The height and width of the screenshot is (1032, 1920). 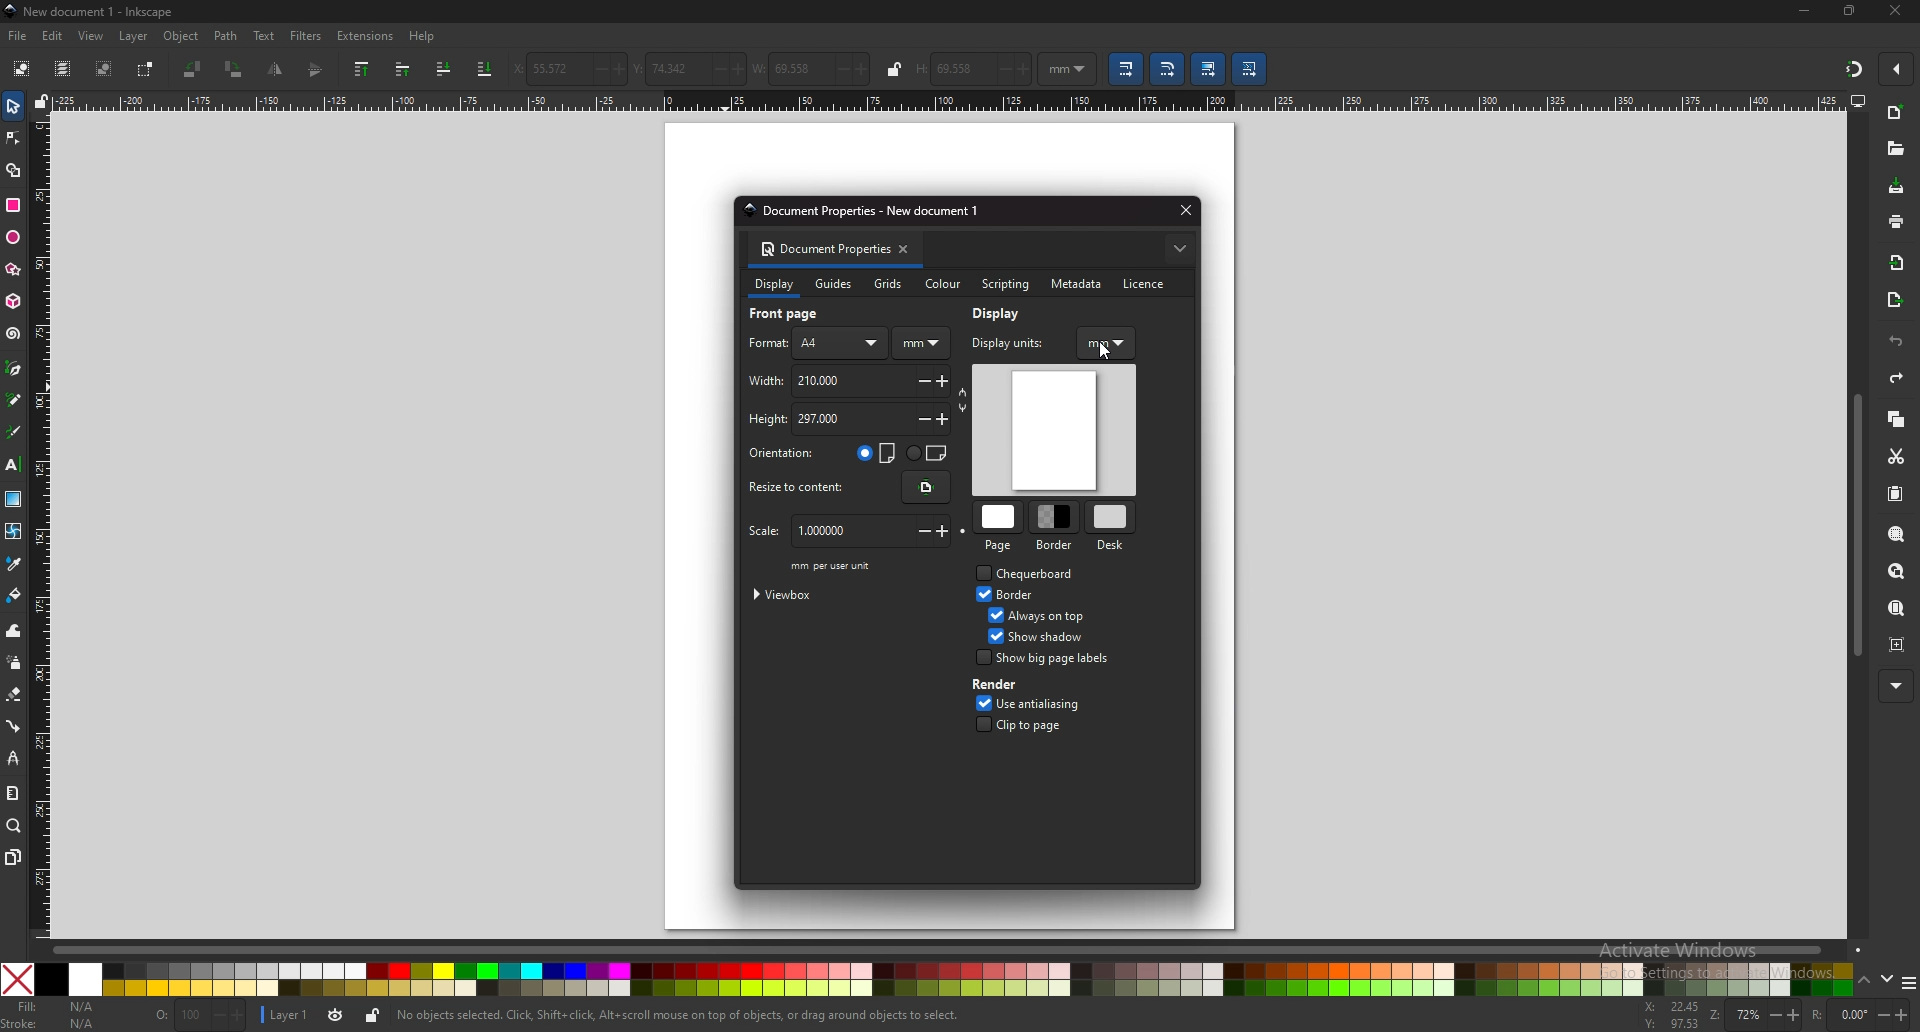 What do you see at coordinates (1179, 249) in the screenshot?
I see `more` at bounding box center [1179, 249].